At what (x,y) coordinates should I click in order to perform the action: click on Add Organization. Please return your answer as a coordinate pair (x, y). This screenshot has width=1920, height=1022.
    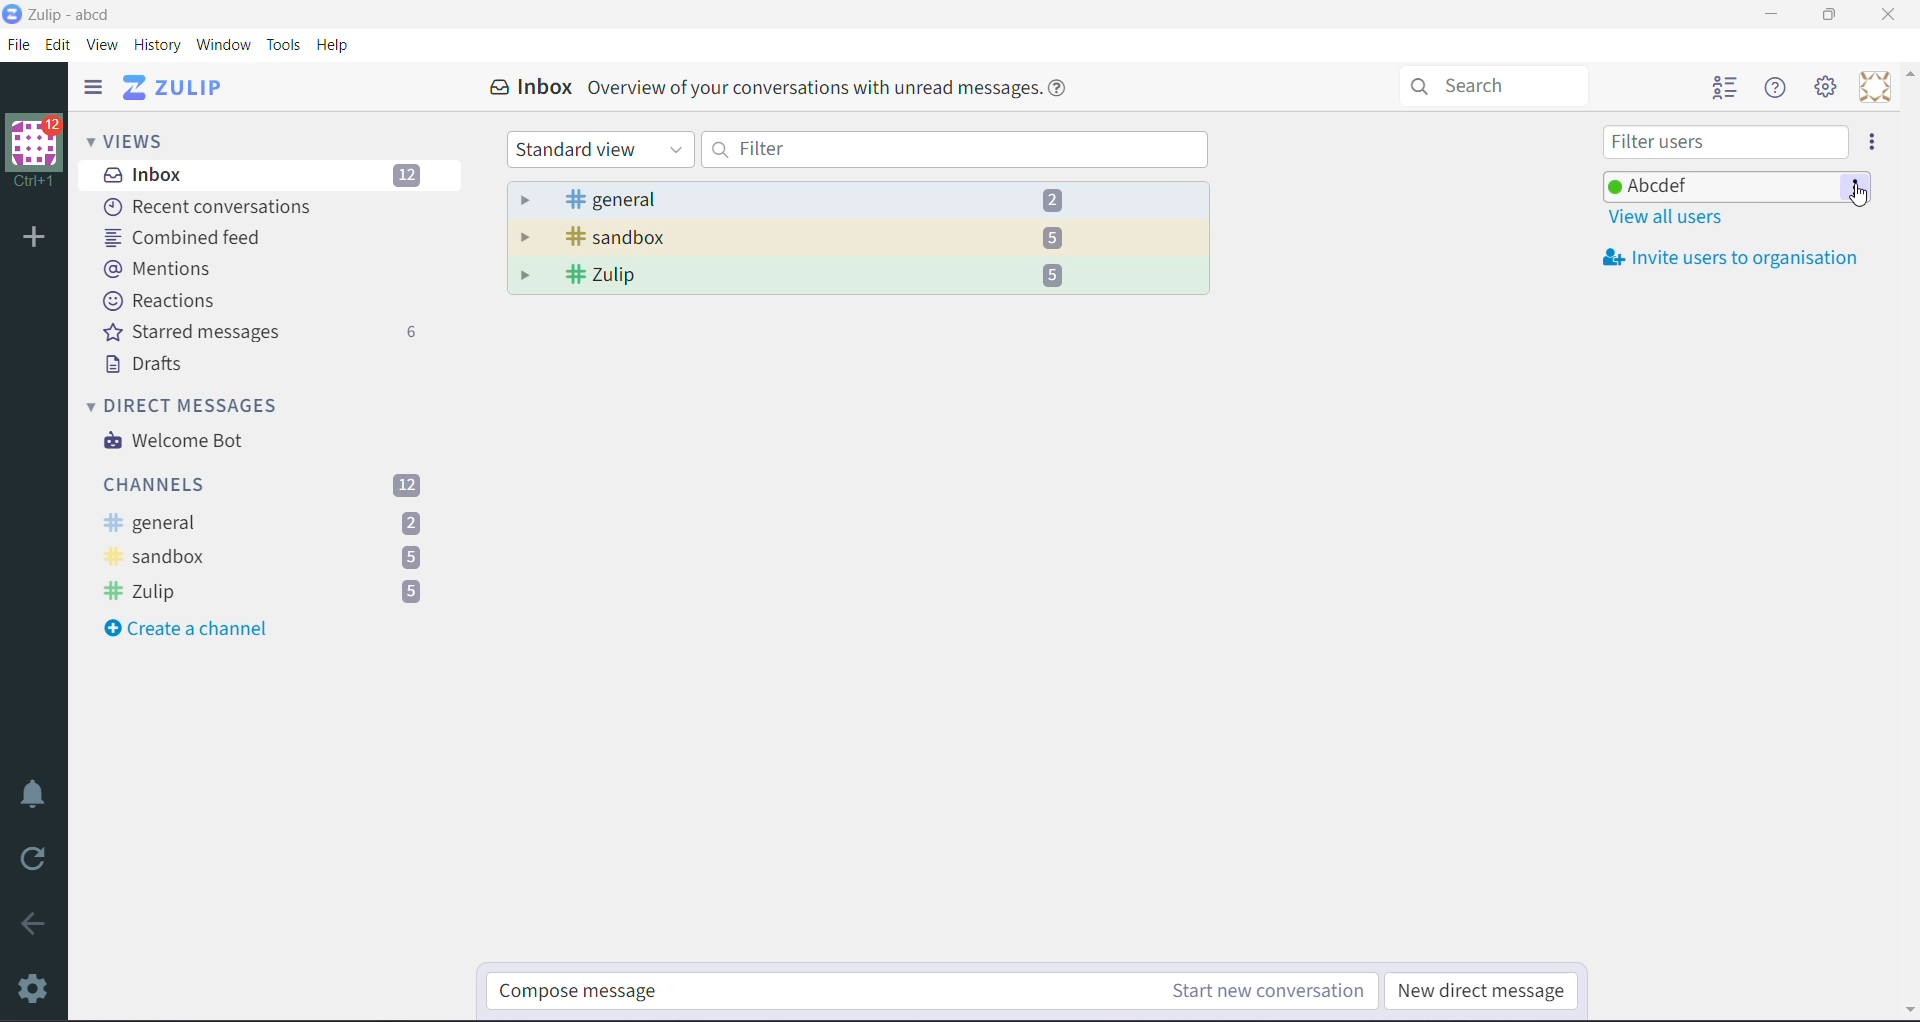
    Looking at the image, I should click on (35, 238).